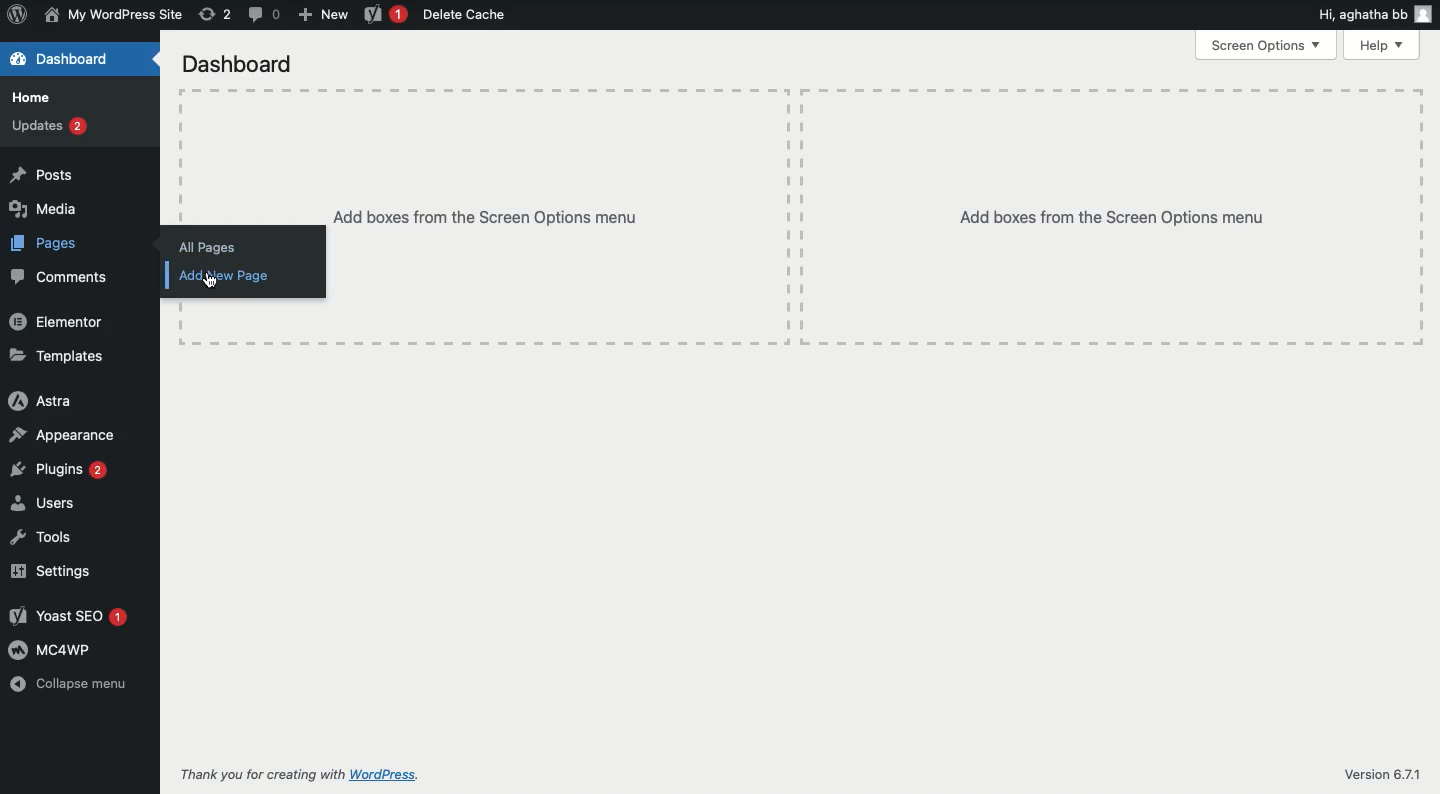  I want to click on Templates, so click(57, 354).